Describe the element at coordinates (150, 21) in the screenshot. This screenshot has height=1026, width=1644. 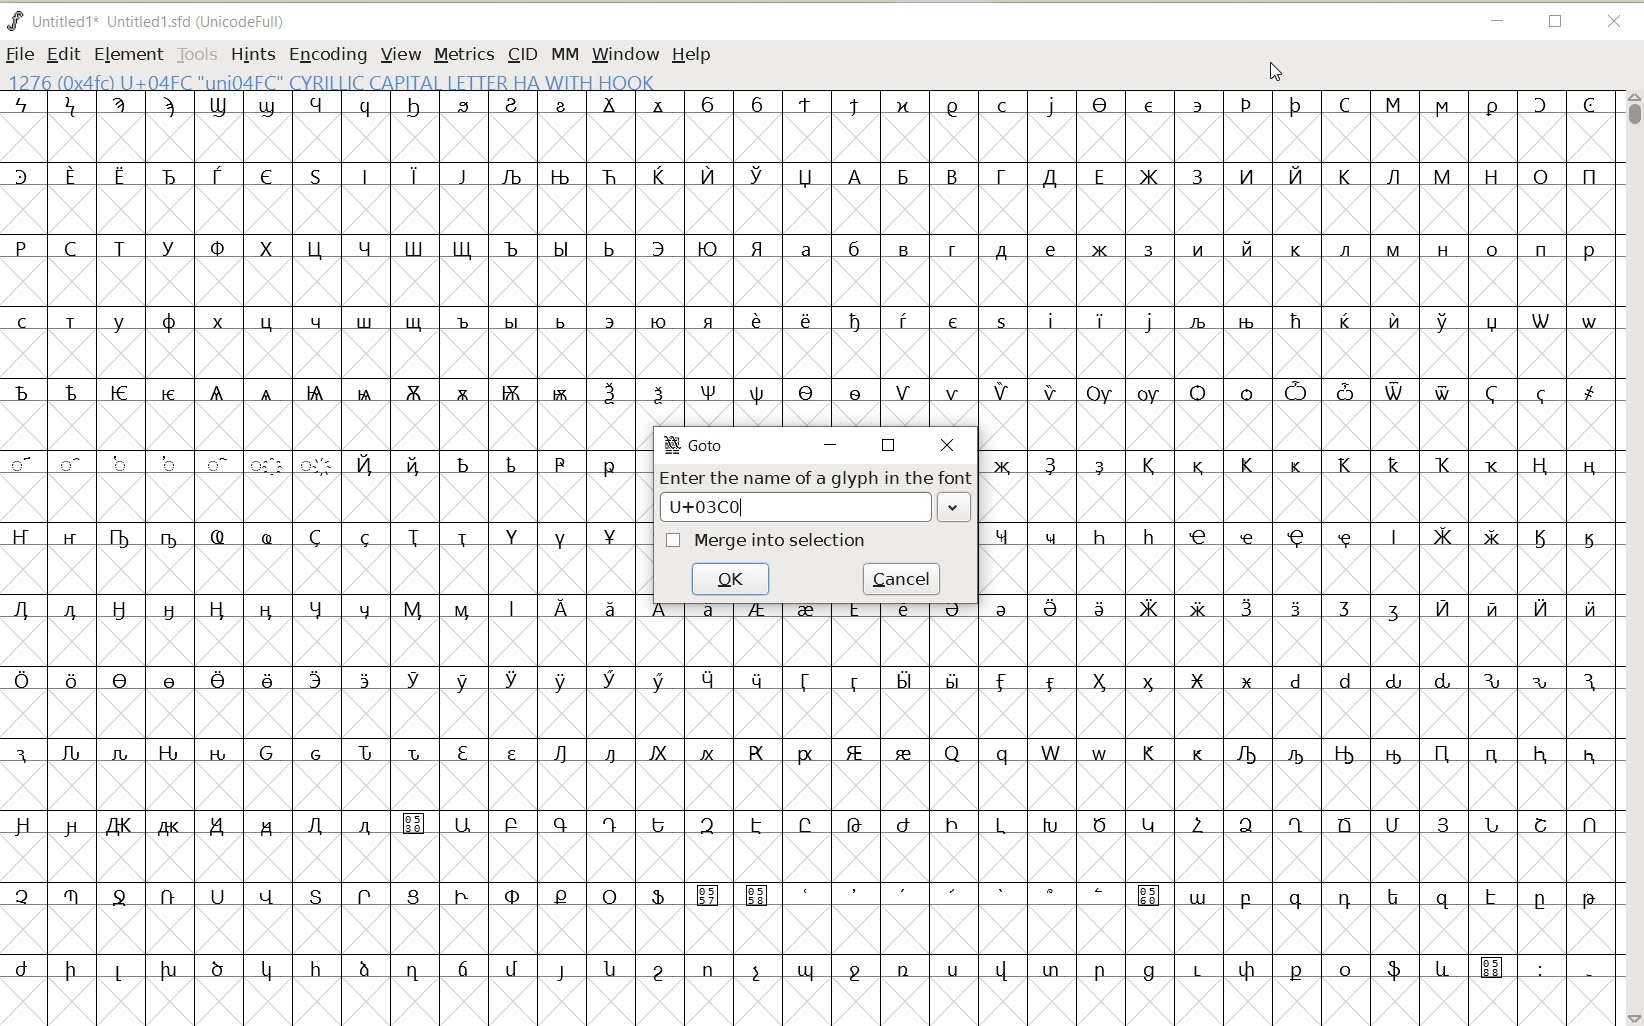
I see `FONT NAME` at that location.